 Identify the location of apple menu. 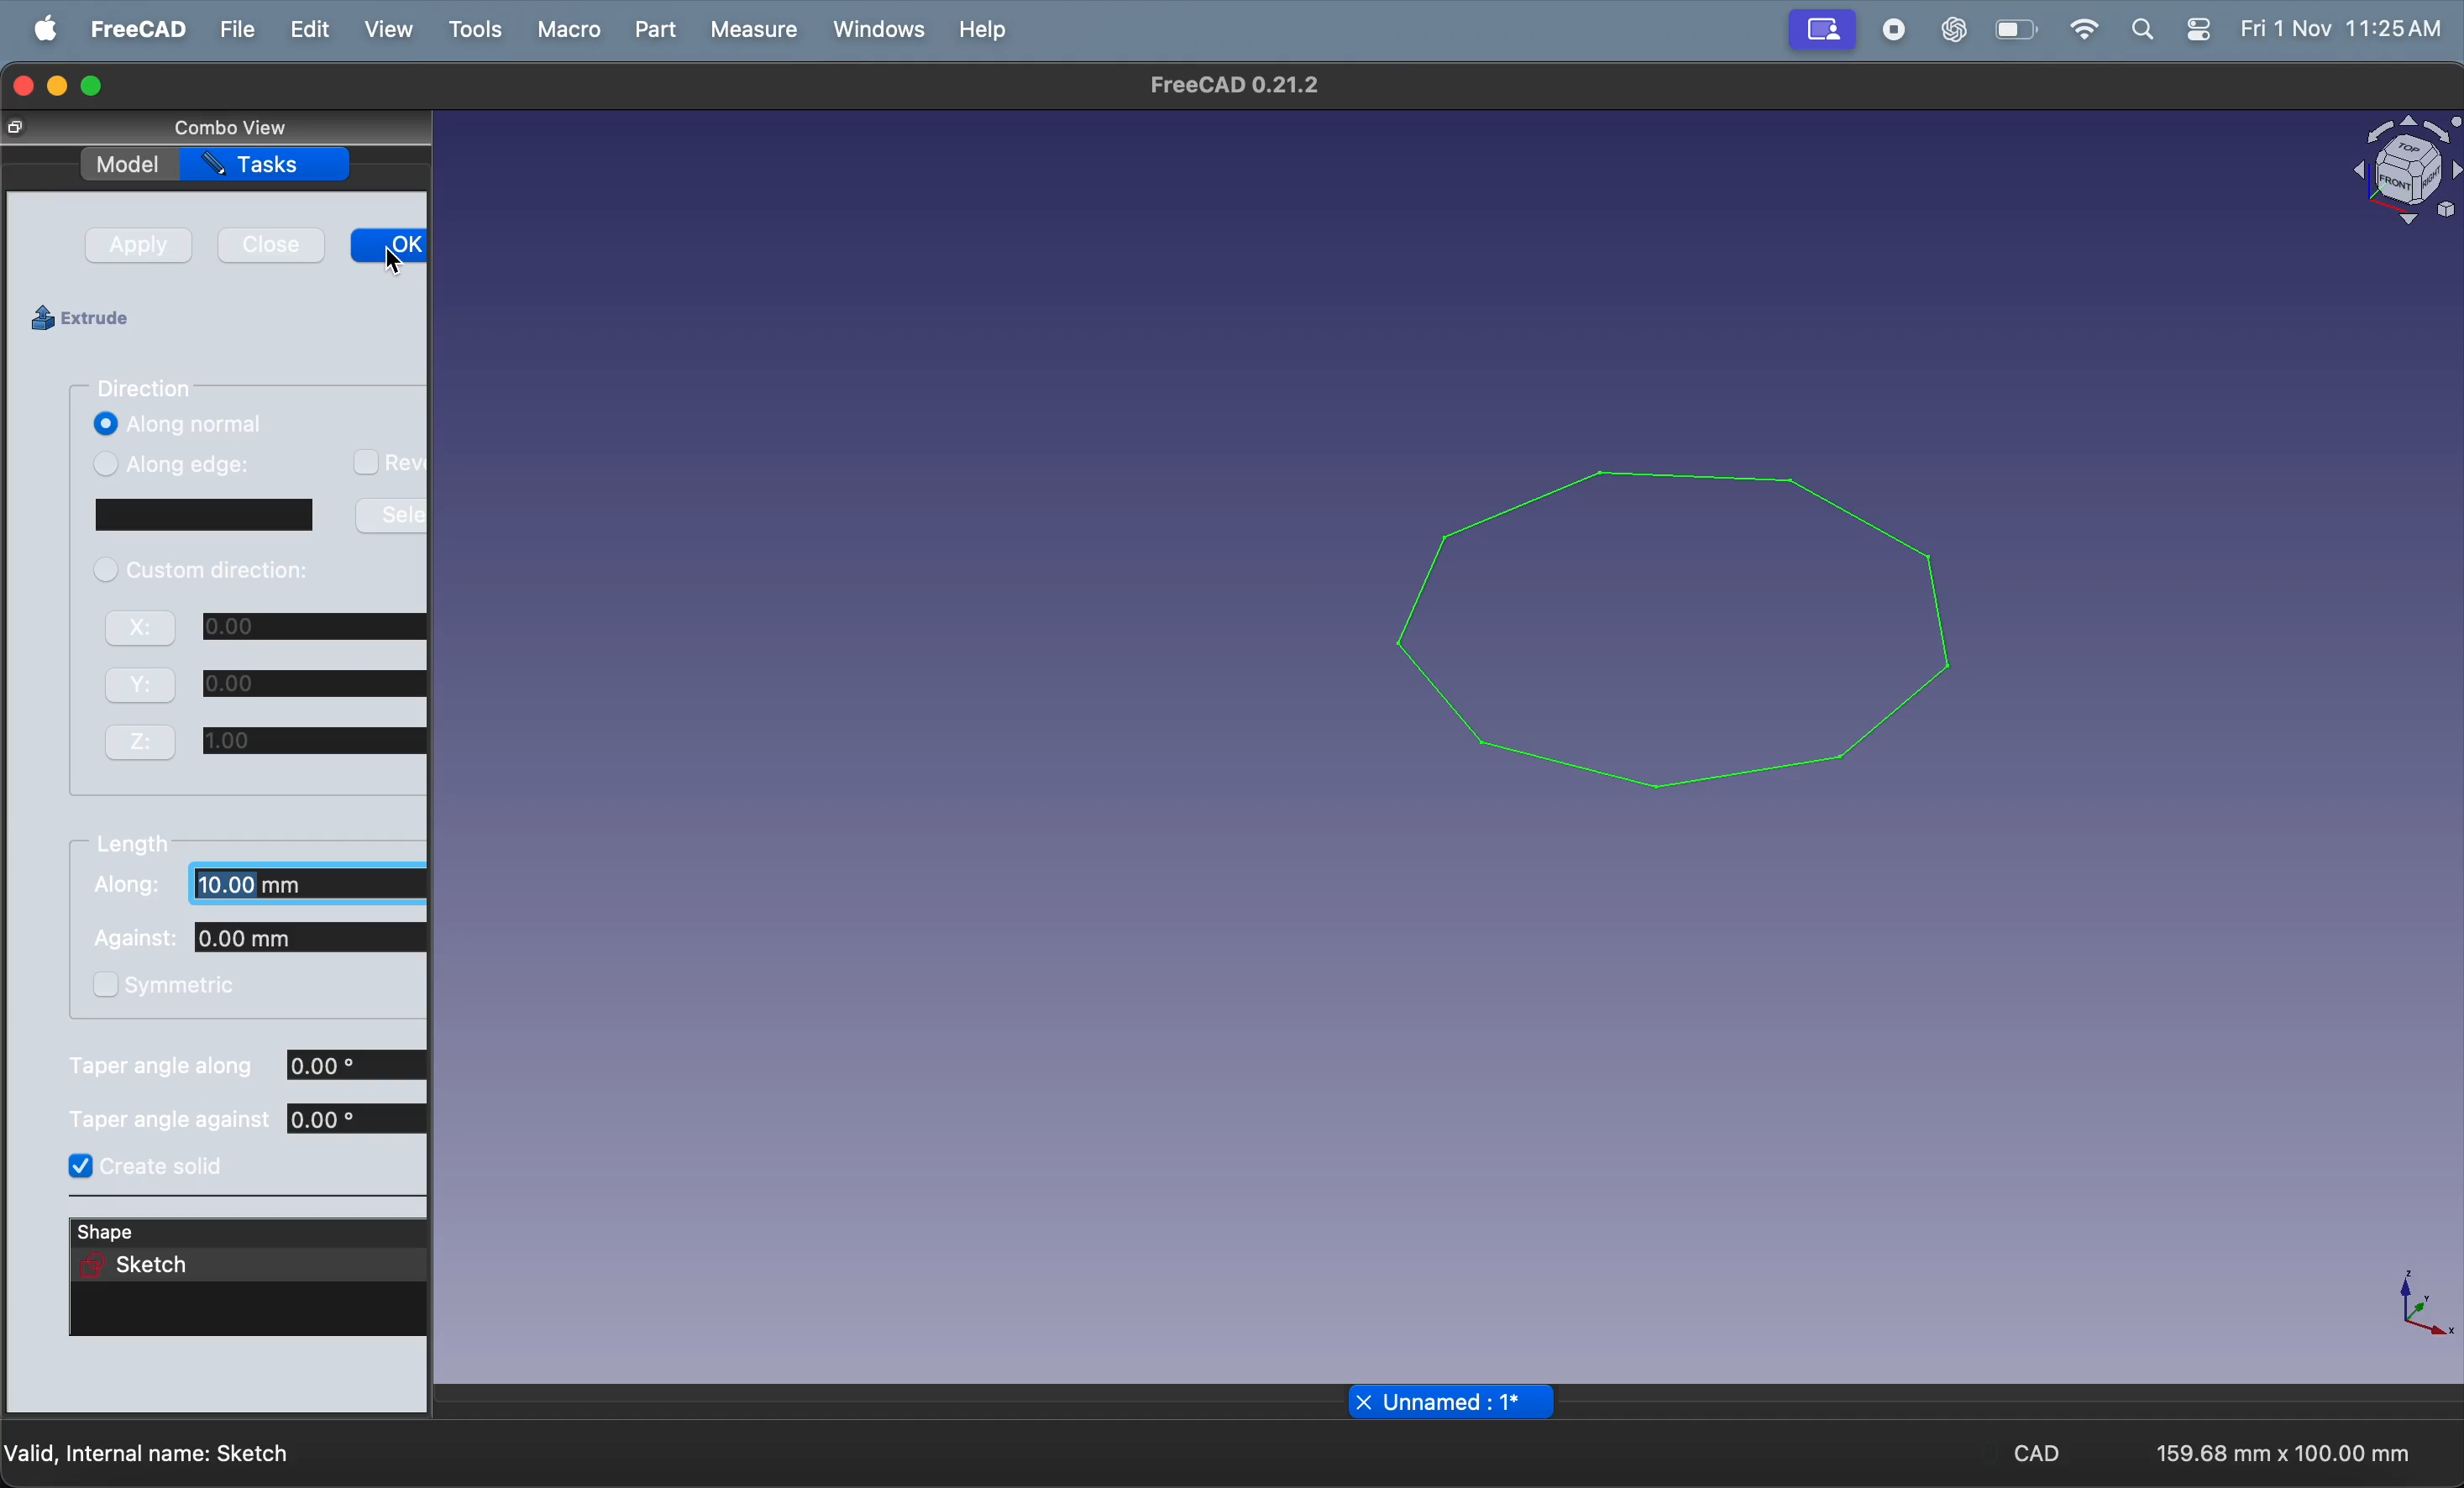
(39, 28).